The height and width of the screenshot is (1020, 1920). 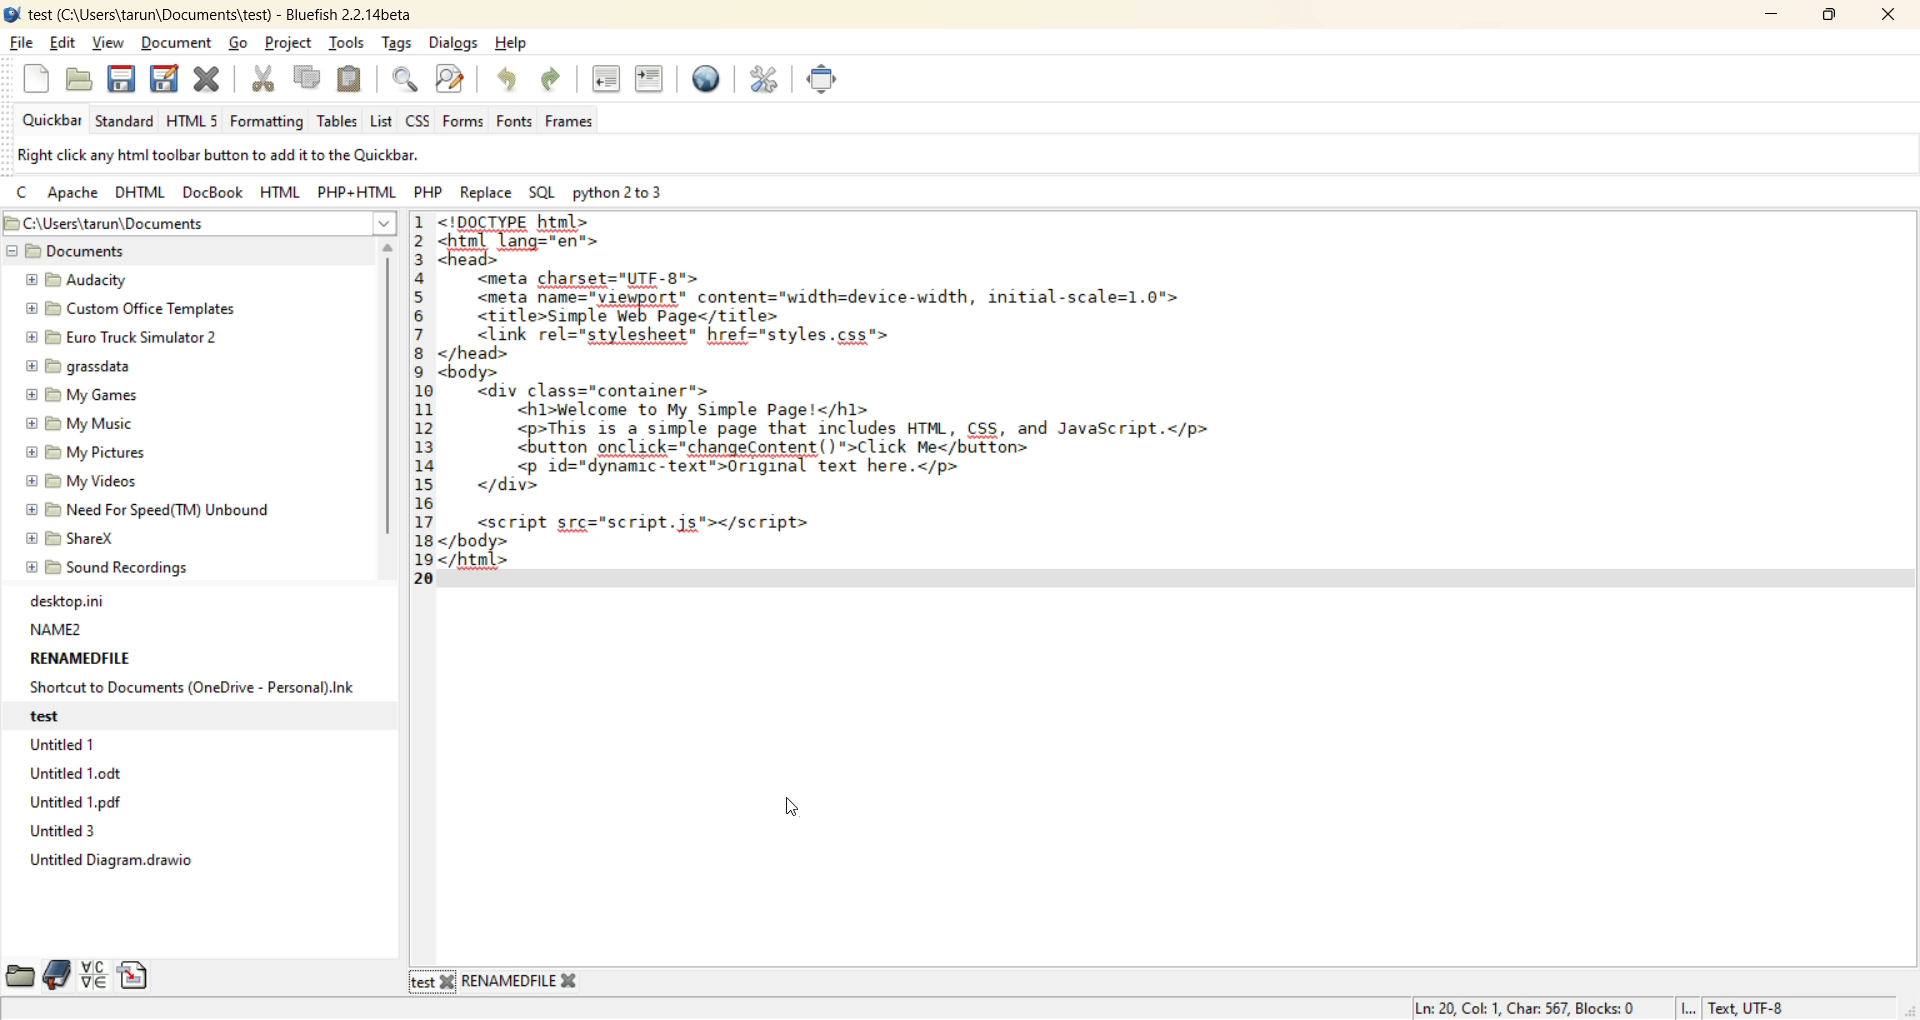 What do you see at coordinates (181, 42) in the screenshot?
I see `document` at bounding box center [181, 42].